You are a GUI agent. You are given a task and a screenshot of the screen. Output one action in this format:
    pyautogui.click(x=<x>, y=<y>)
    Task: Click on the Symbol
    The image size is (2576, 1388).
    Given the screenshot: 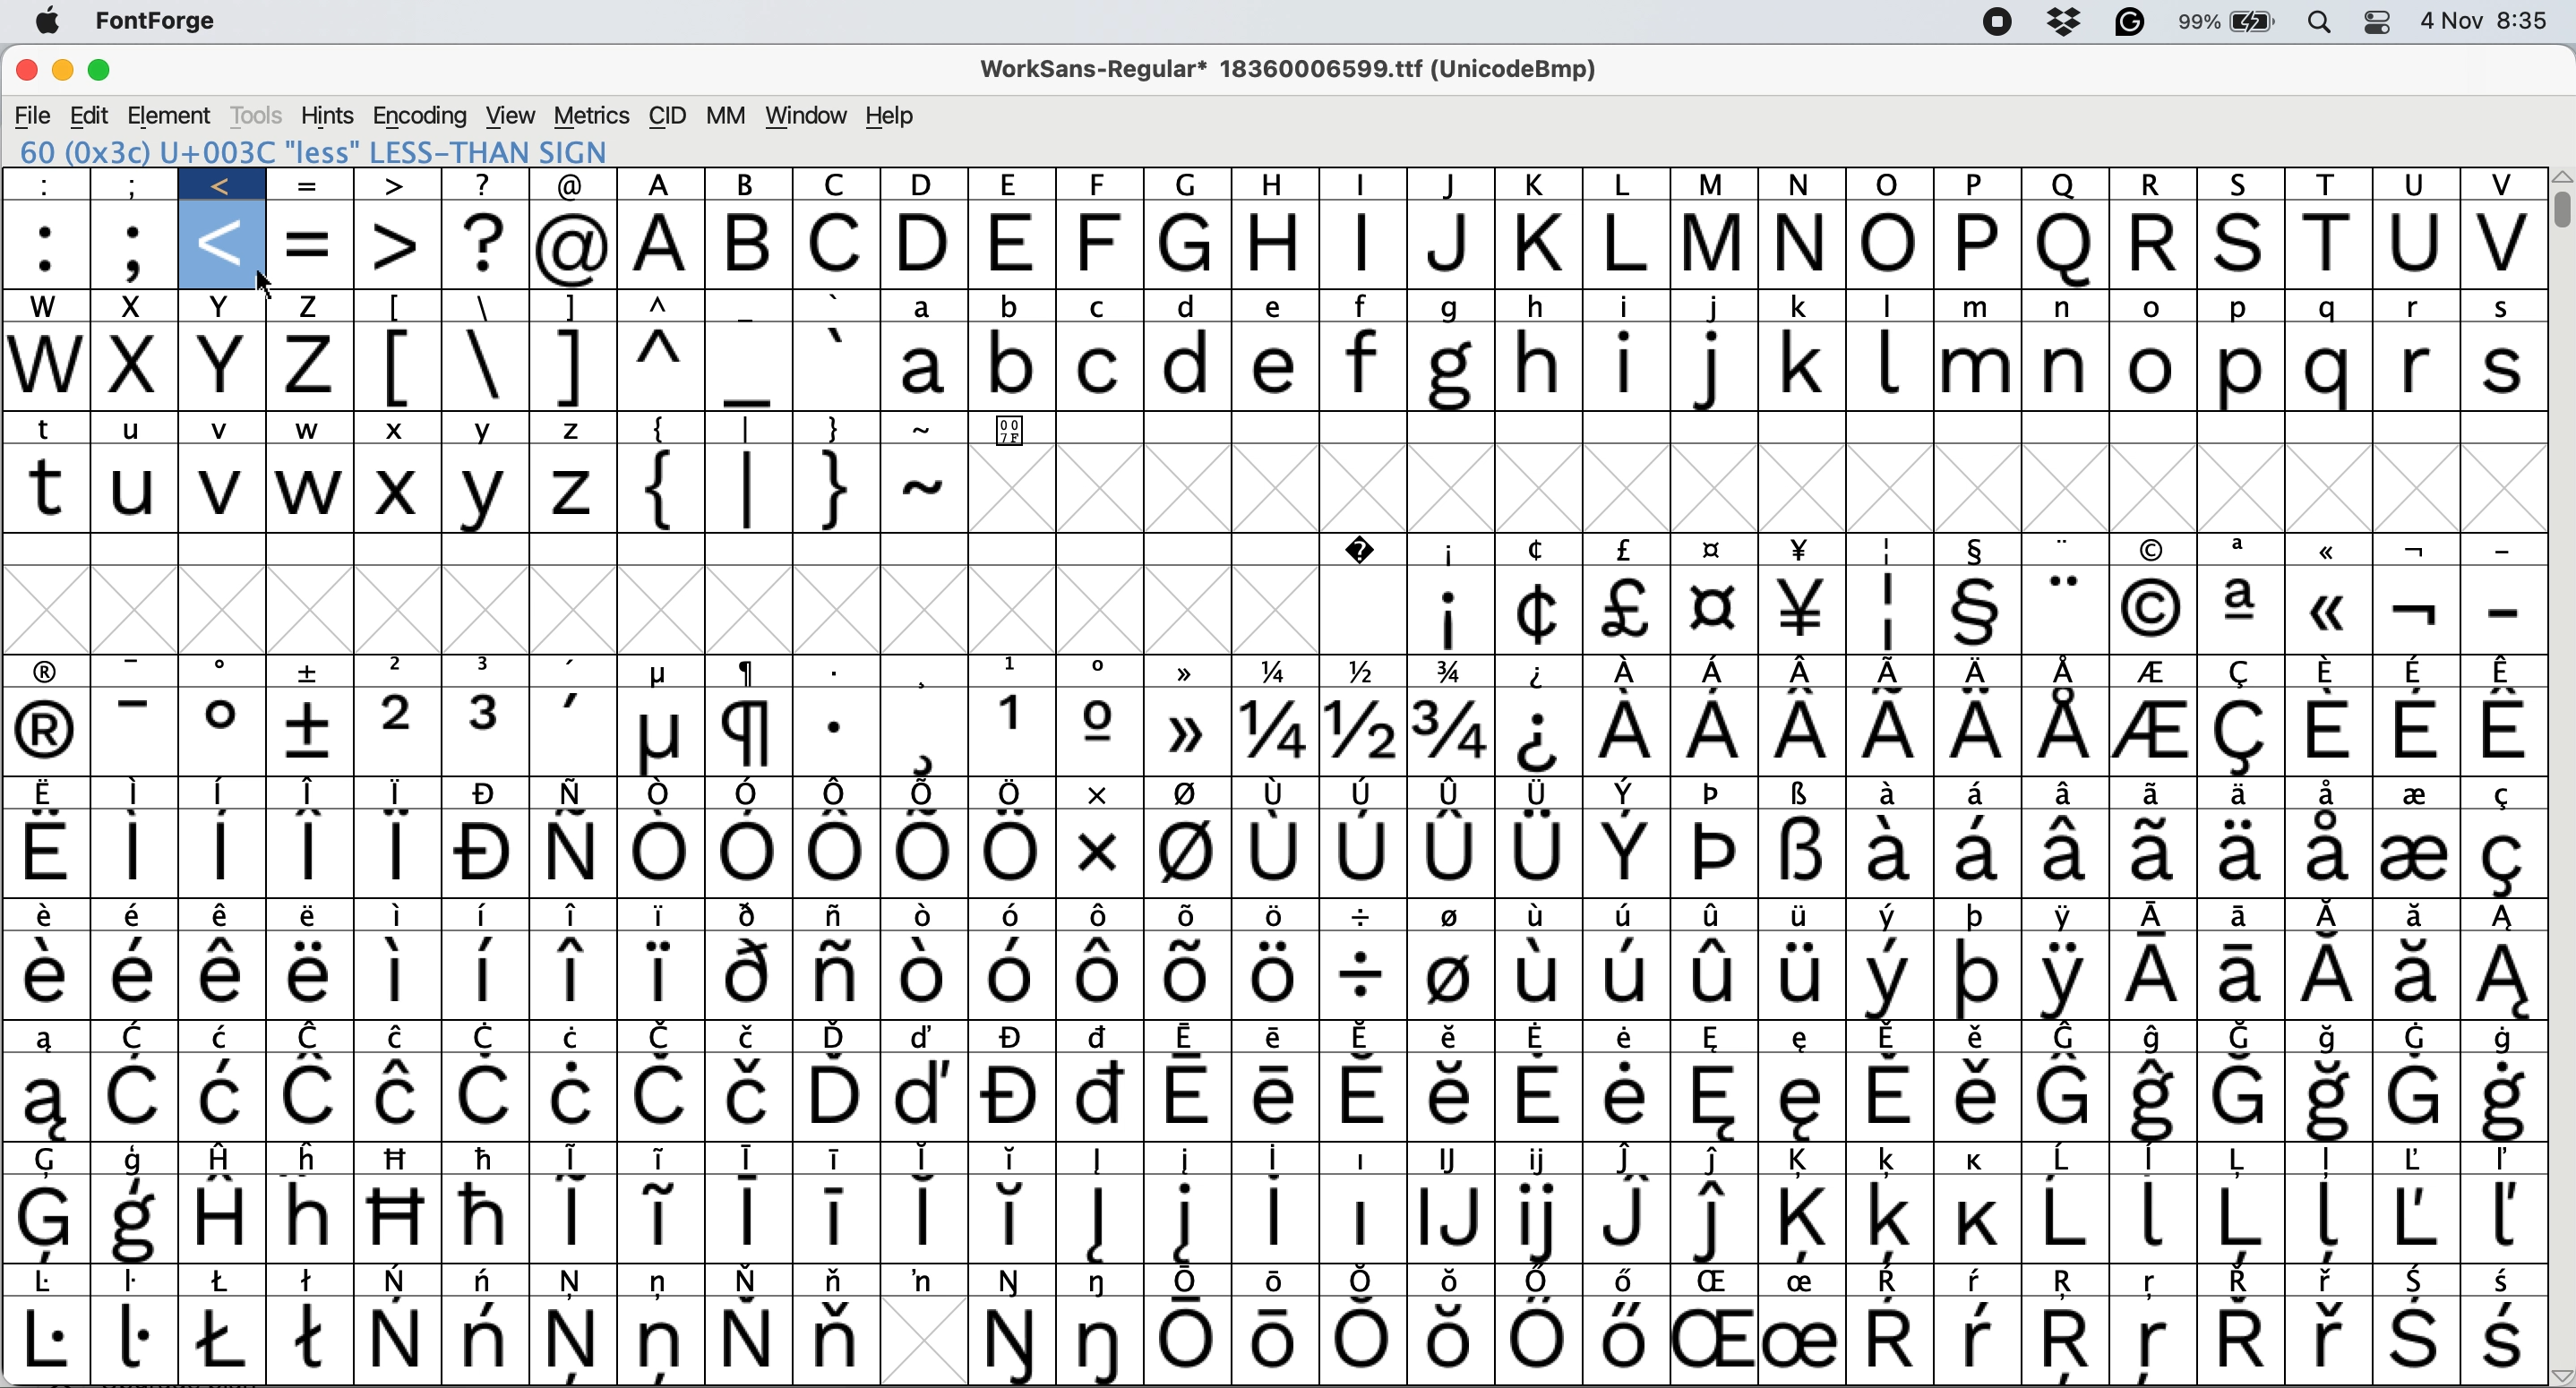 What is the action you would take?
    pyautogui.click(x=574, y=915)
    